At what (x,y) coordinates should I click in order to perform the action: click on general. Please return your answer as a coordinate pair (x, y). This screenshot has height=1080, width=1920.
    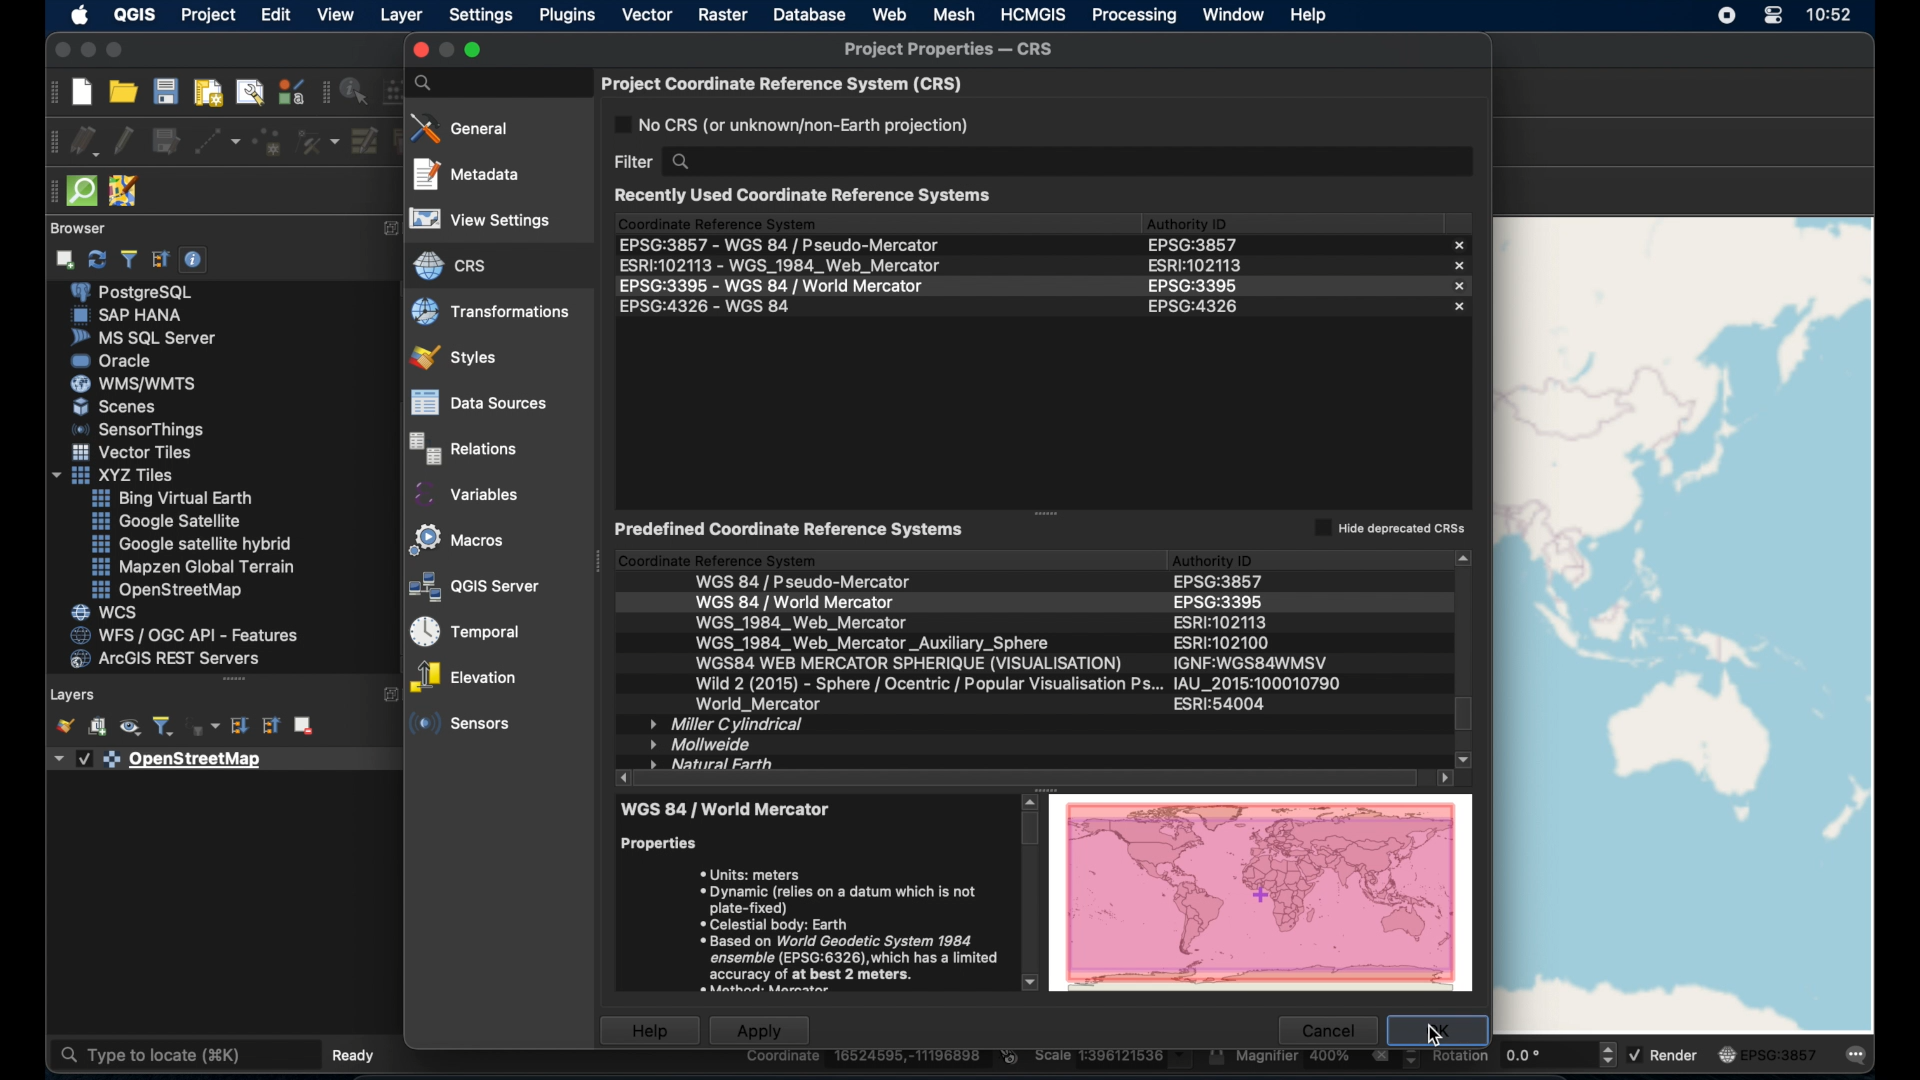
    Looking at the image, I should click on (461, 128).